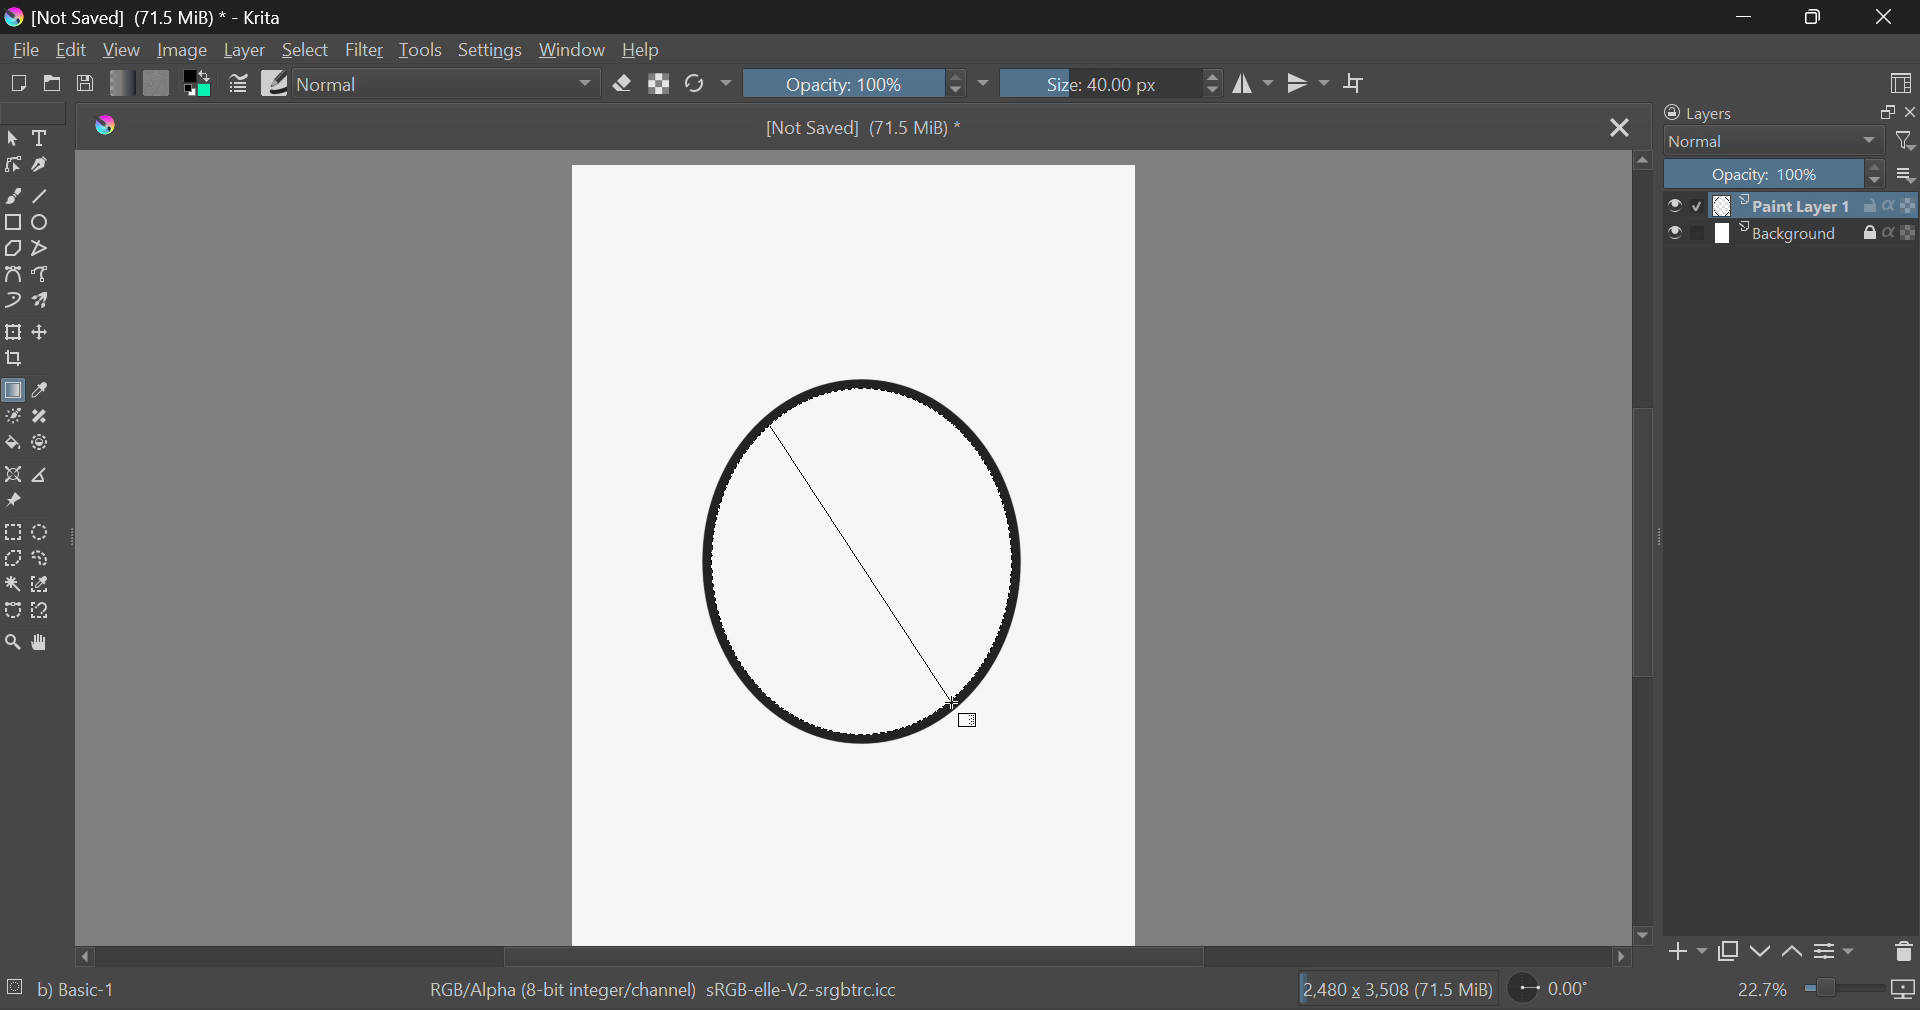 The image size is (1920, 1010). I want to click on actions, so click(1889, 206).